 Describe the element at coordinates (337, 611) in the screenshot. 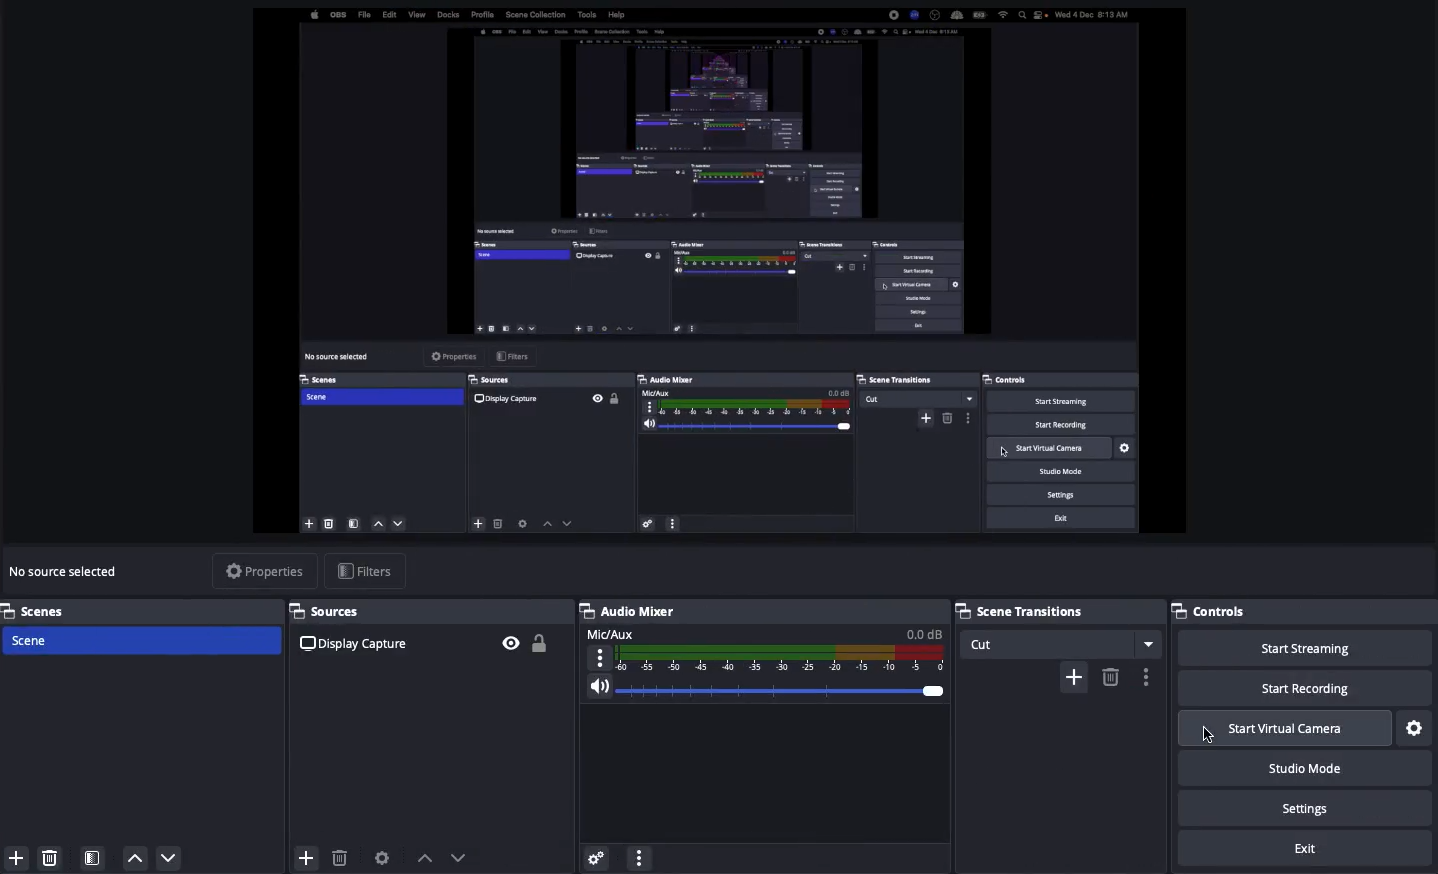

I see `Sources` at that location.